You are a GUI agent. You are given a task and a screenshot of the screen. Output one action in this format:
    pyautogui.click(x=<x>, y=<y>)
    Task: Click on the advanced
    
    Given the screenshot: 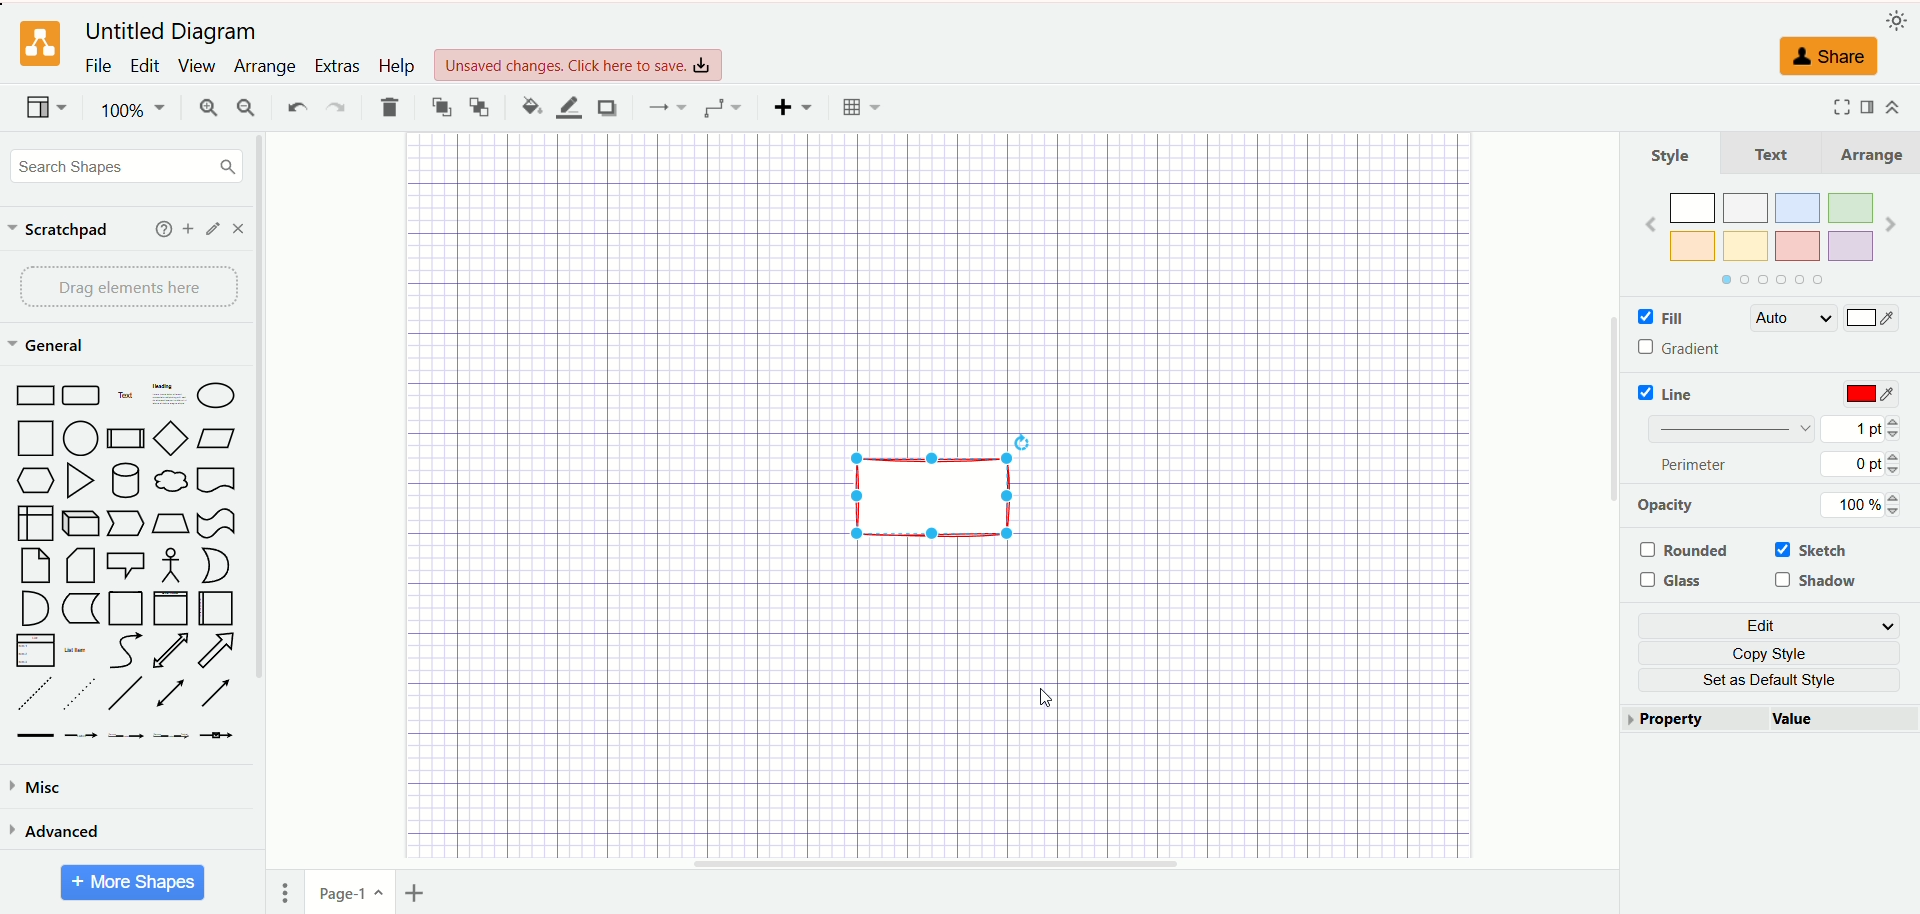 What is the action you would take?
    pyautogui.click(x=58, y=834)
    